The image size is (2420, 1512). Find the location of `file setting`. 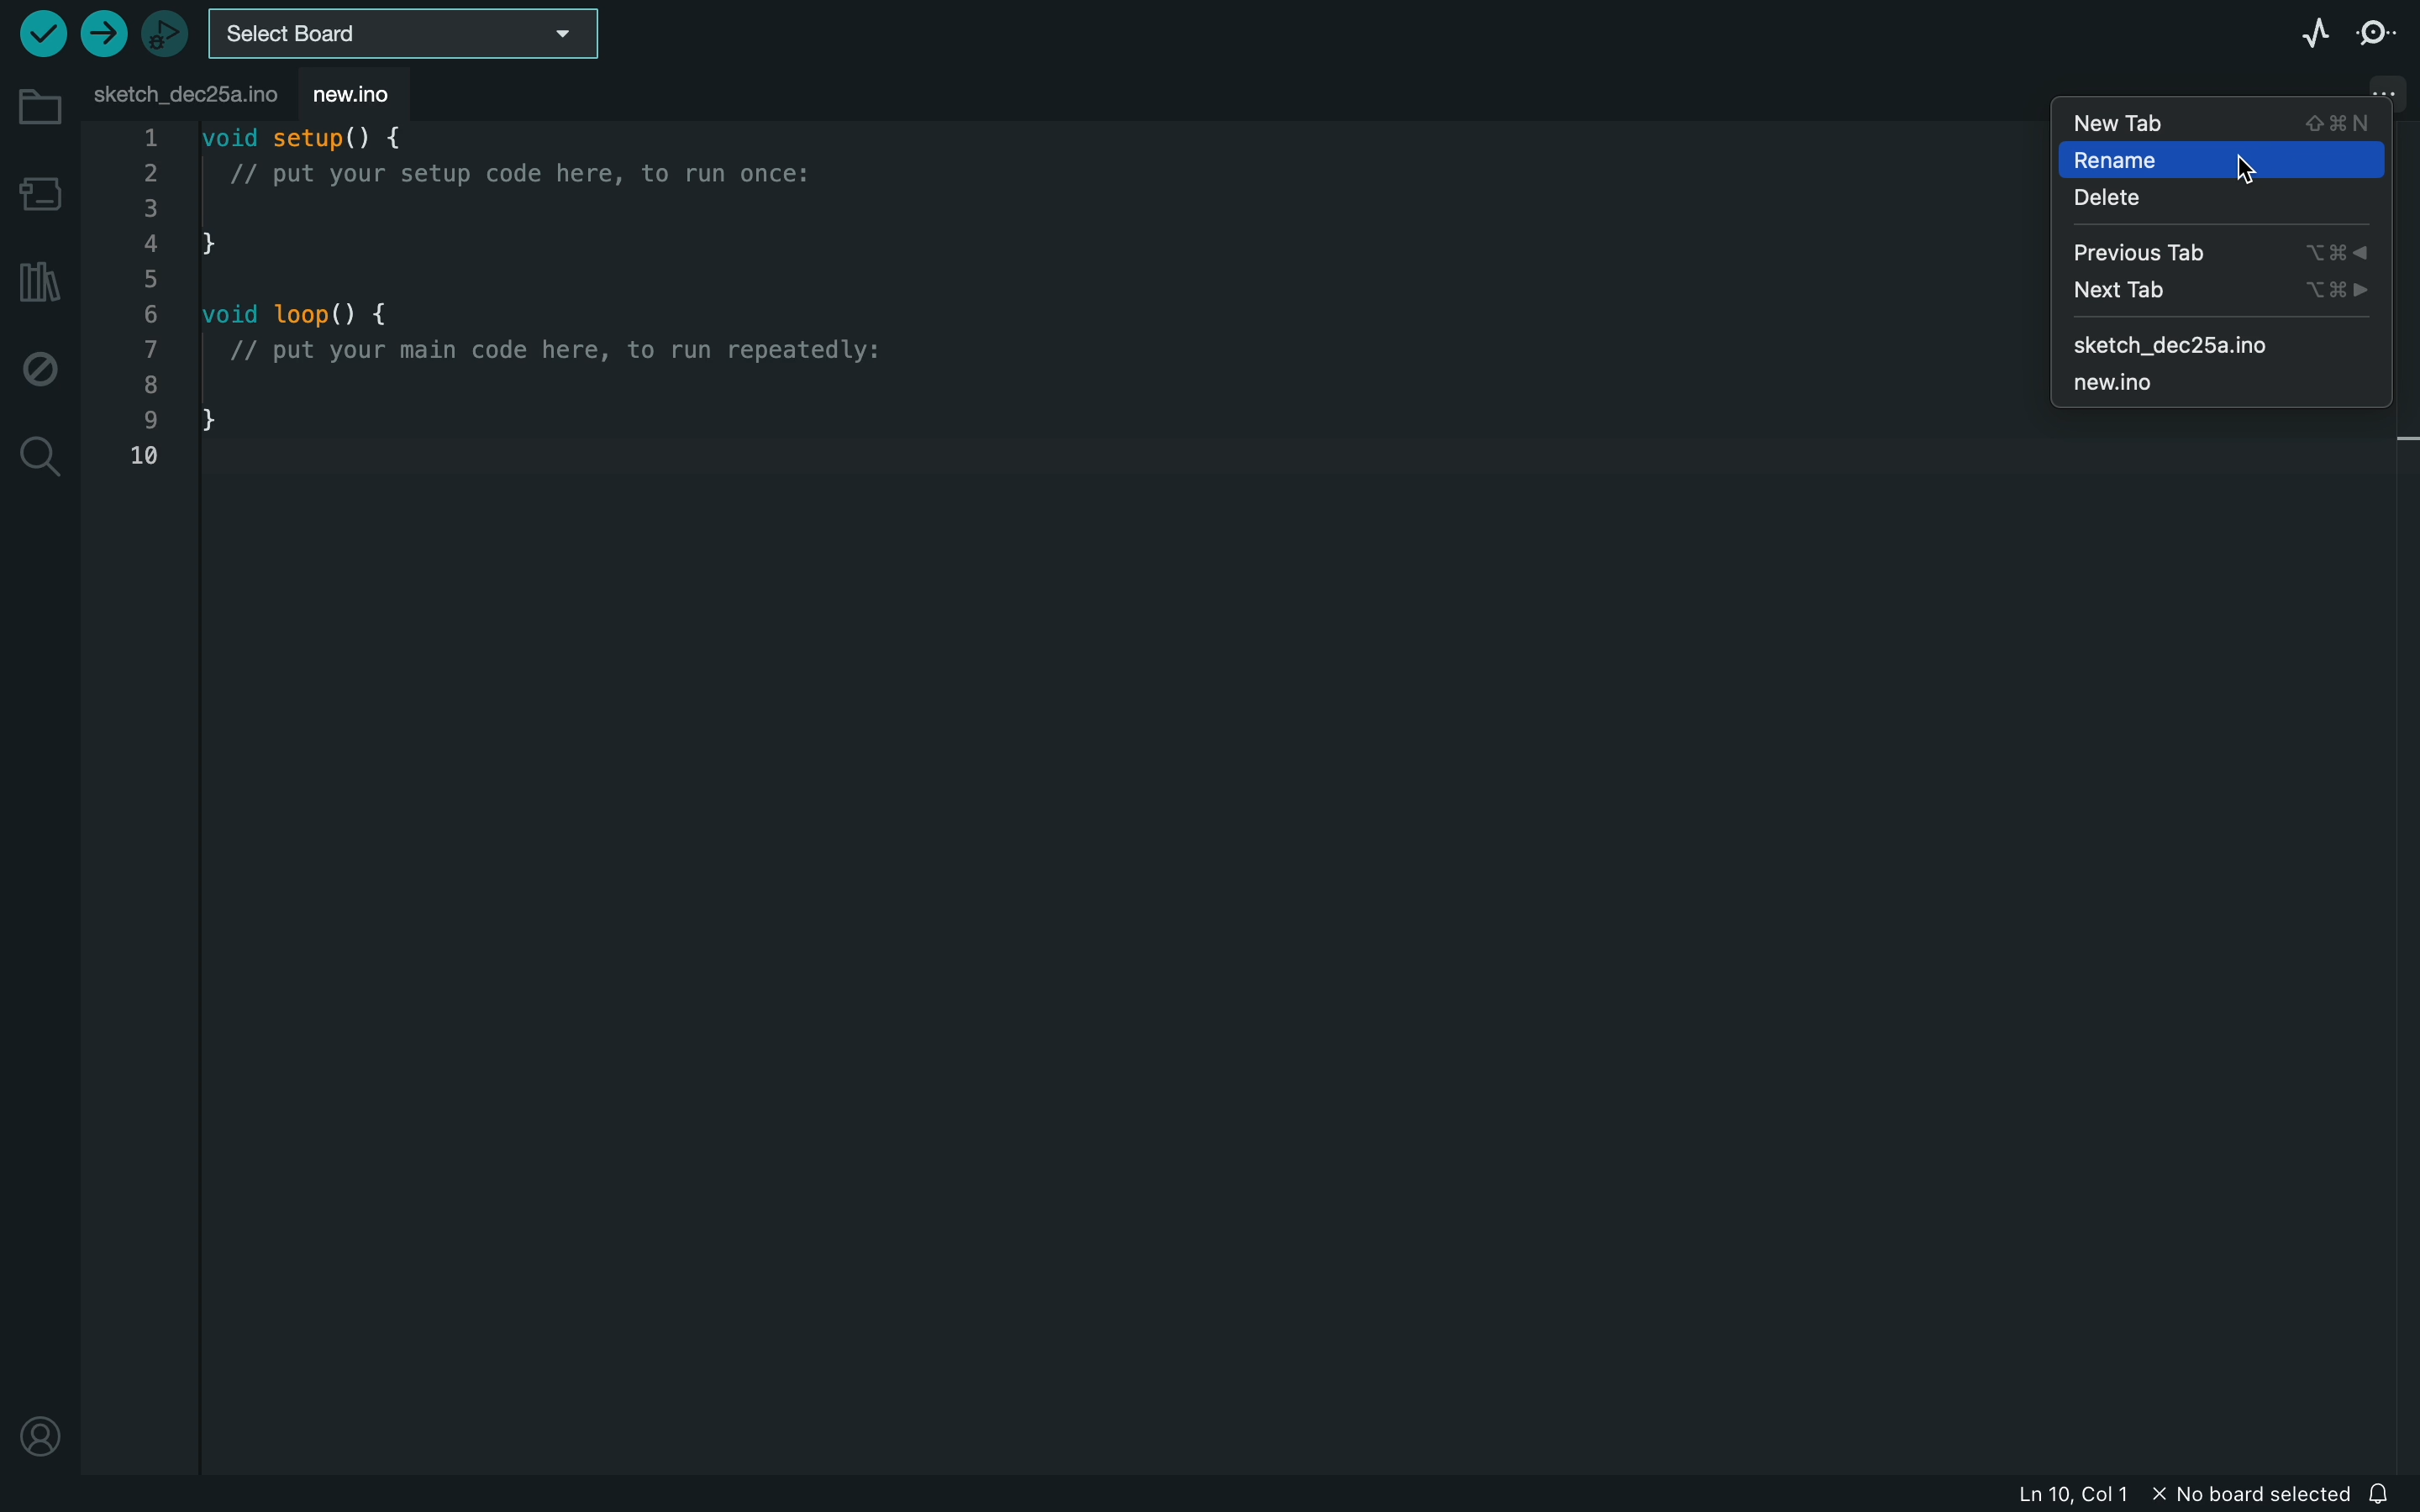

file setting is located at coordinates (2374, 81).